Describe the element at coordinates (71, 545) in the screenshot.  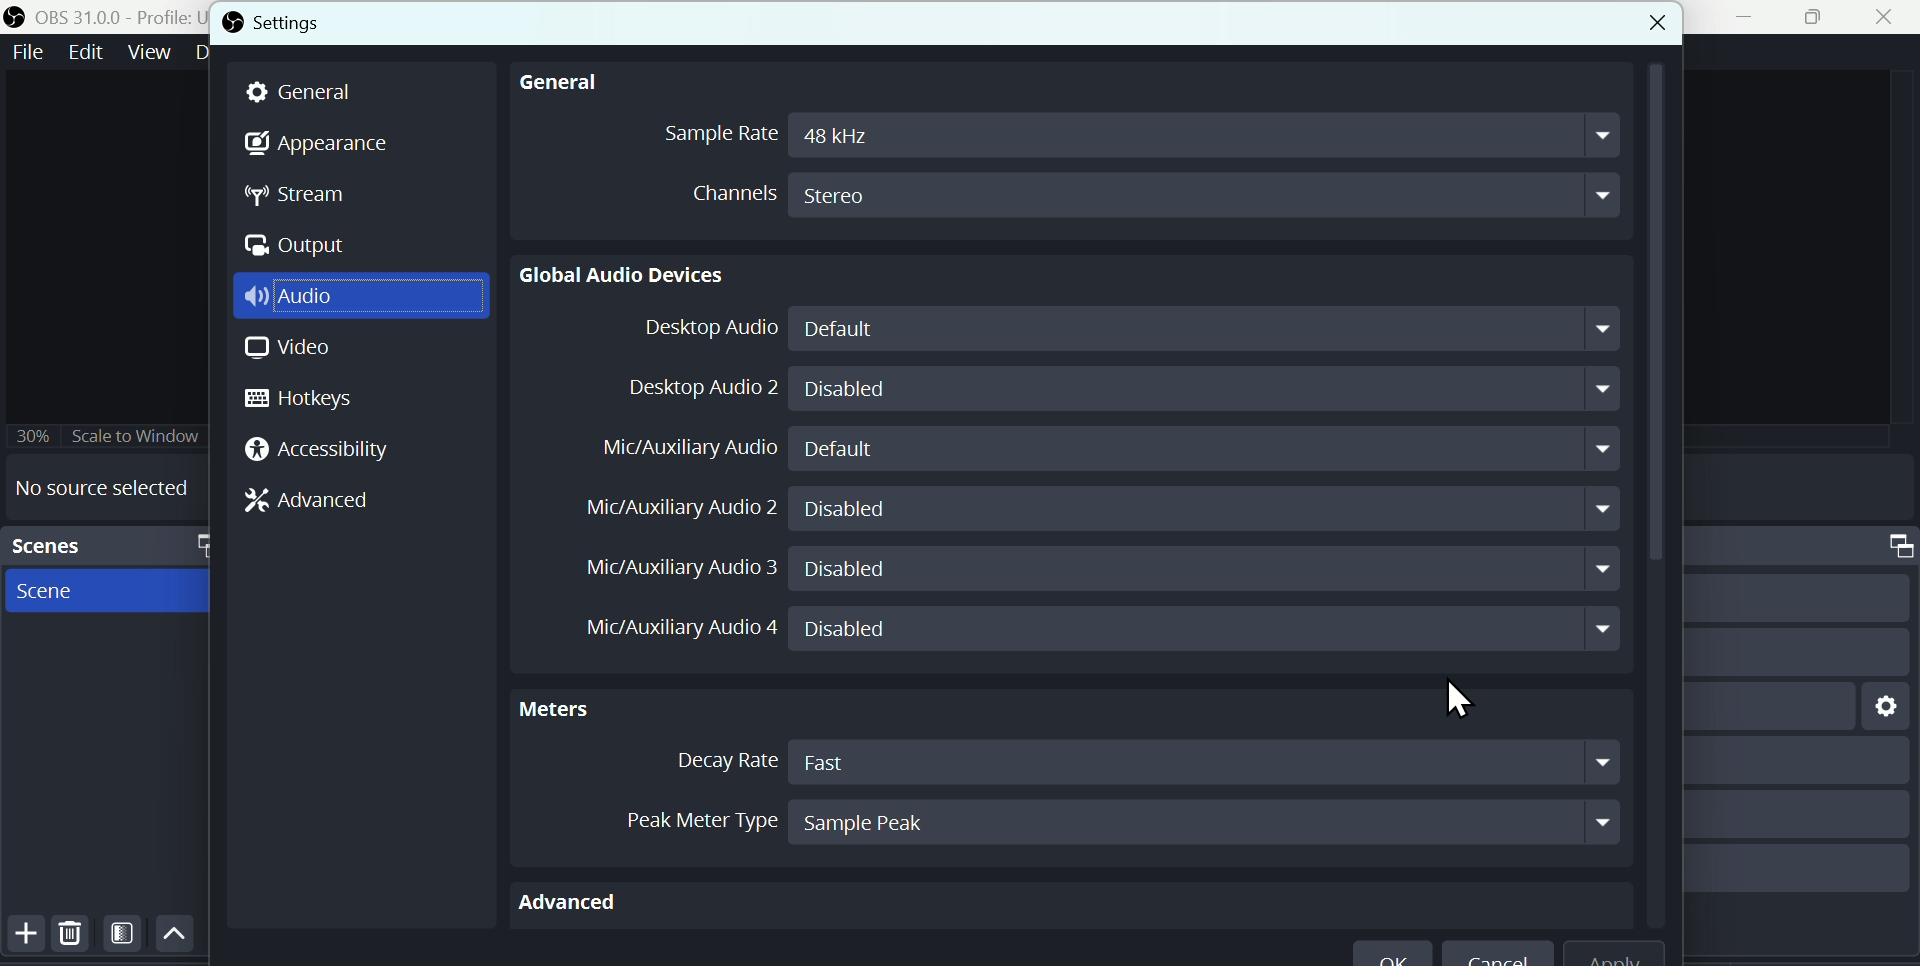
I see `Scenes` at that location.